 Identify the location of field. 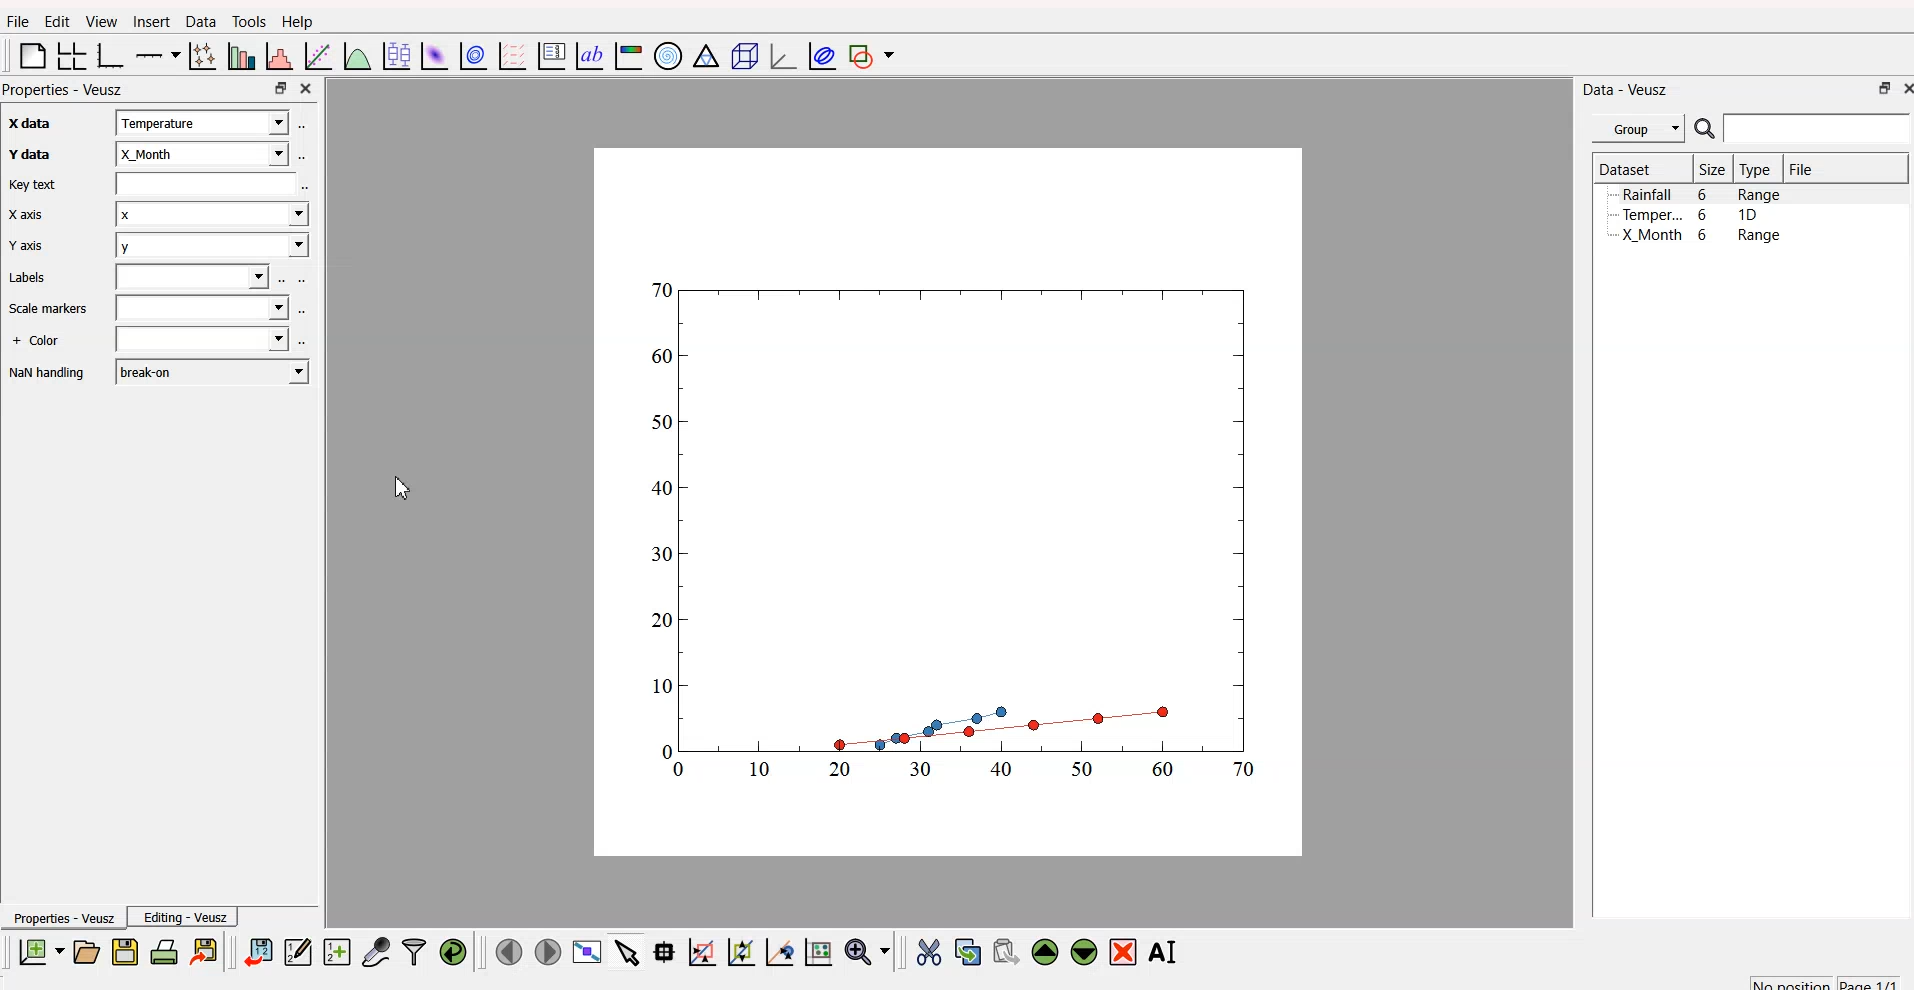
(206, 308).